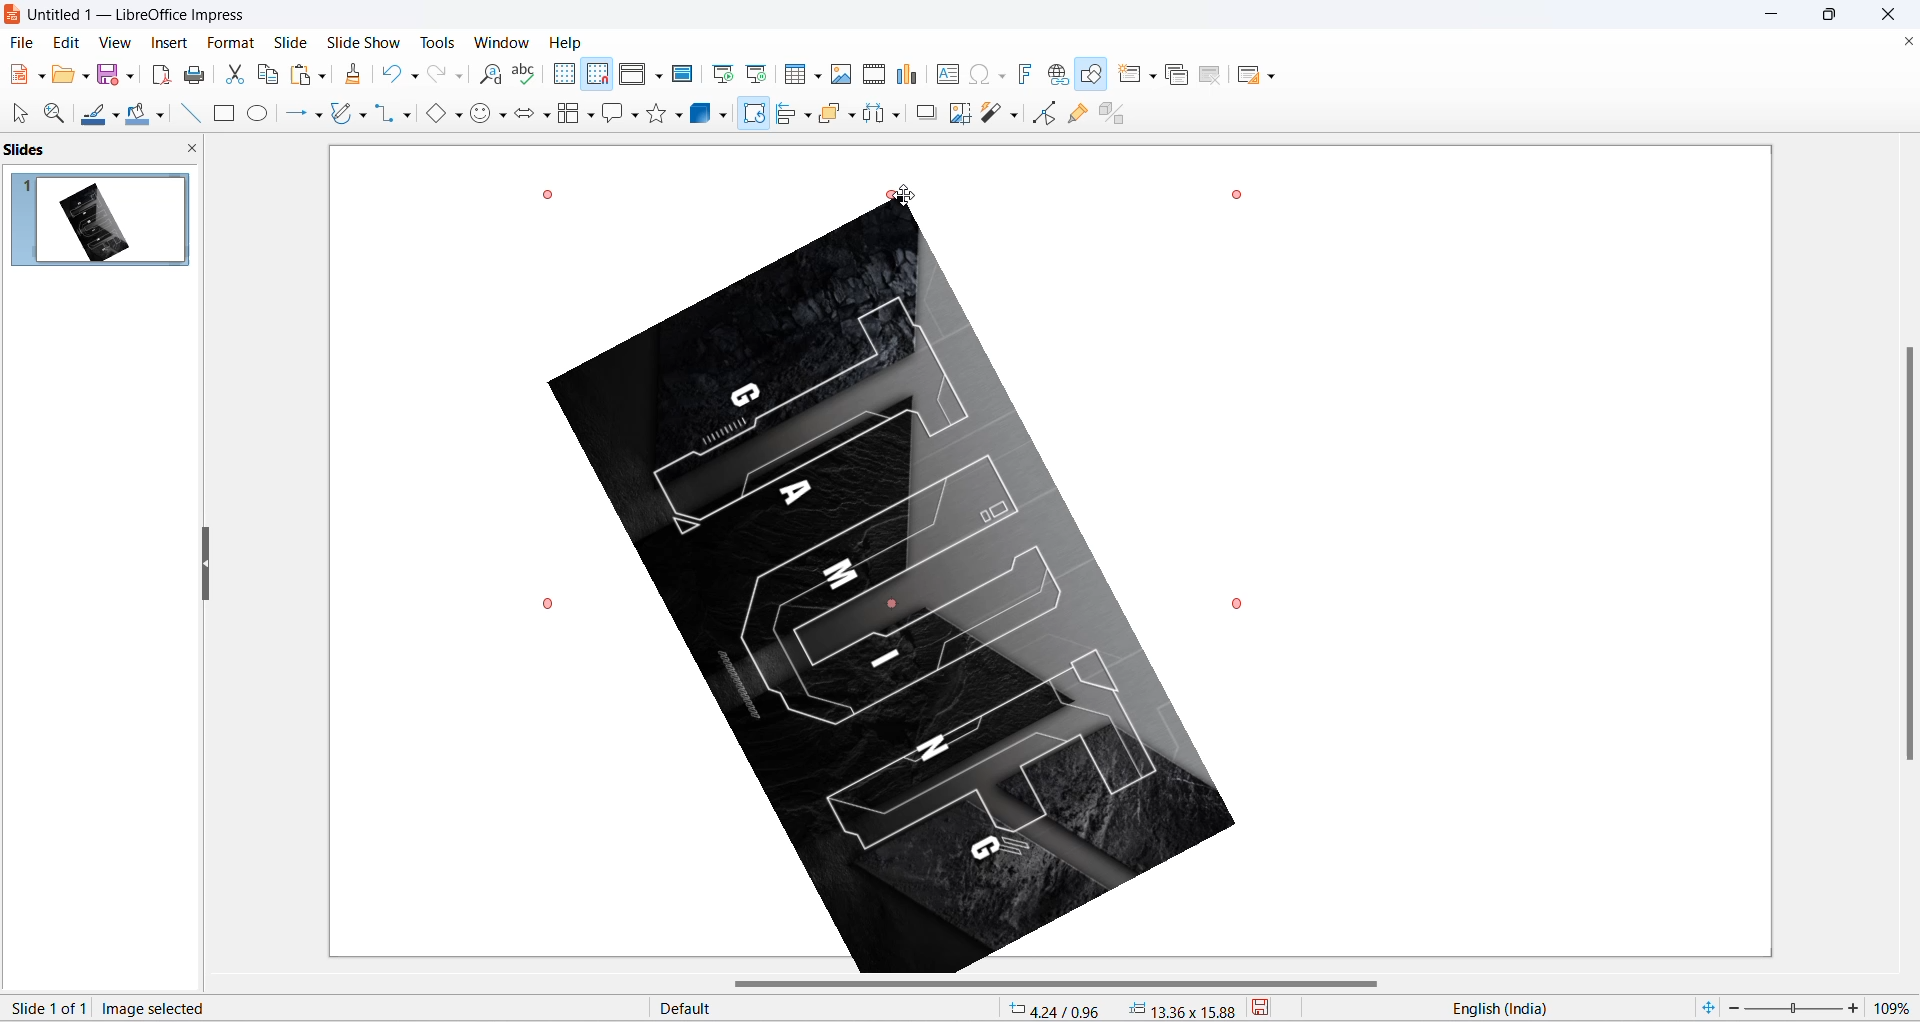 The width and height of the screenshot is (1920, 1022). I want to click on zoom and pan, so click(52, 114).